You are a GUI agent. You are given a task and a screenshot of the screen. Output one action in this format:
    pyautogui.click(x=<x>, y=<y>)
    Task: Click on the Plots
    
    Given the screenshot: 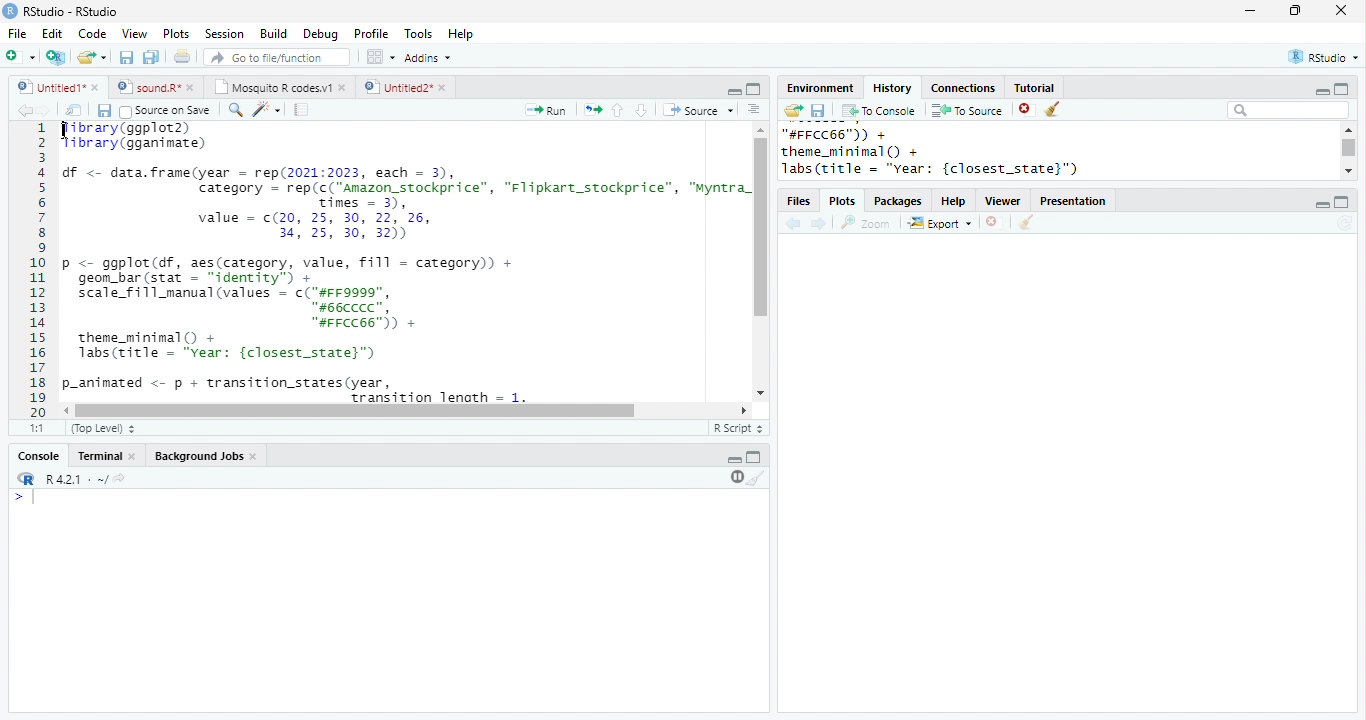 What is the action you would take?
    pyautogui.click(x=177, y=34)
    